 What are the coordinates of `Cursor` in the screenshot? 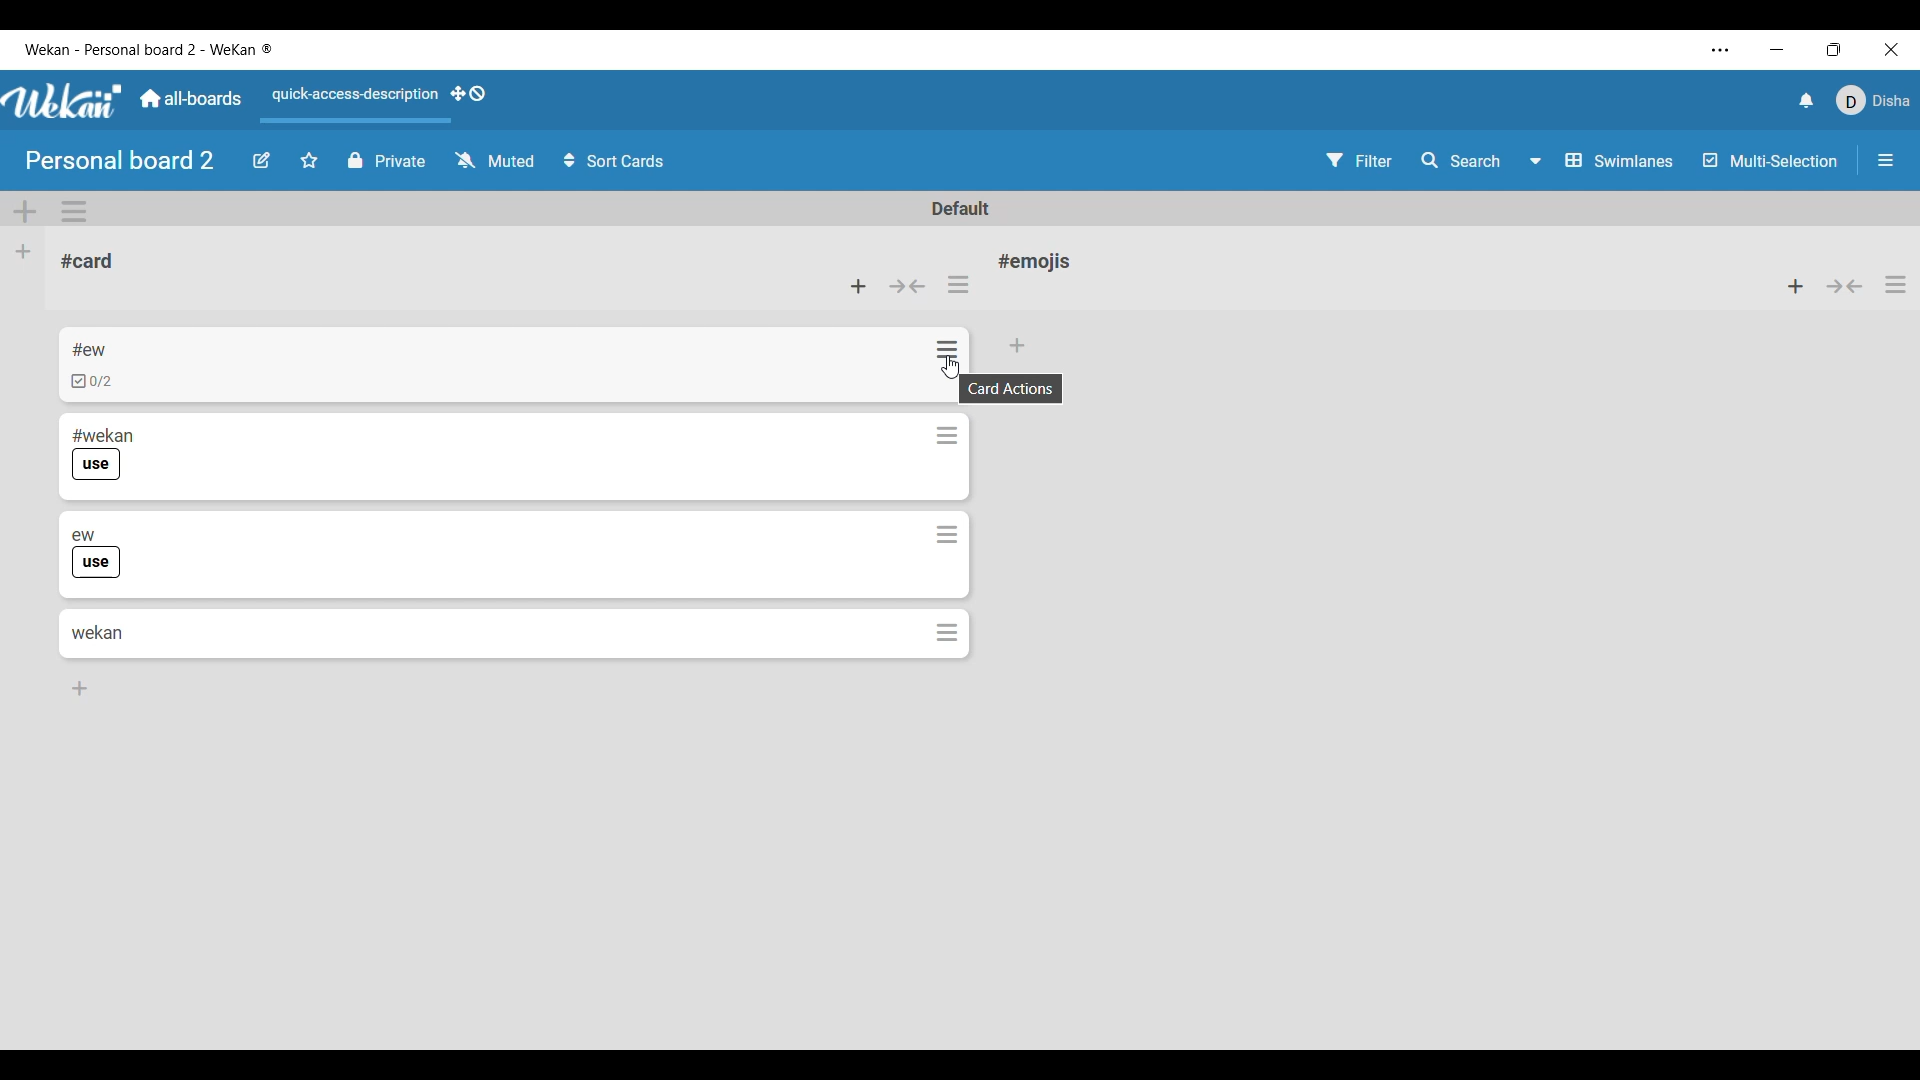 It's located at (954, 368).